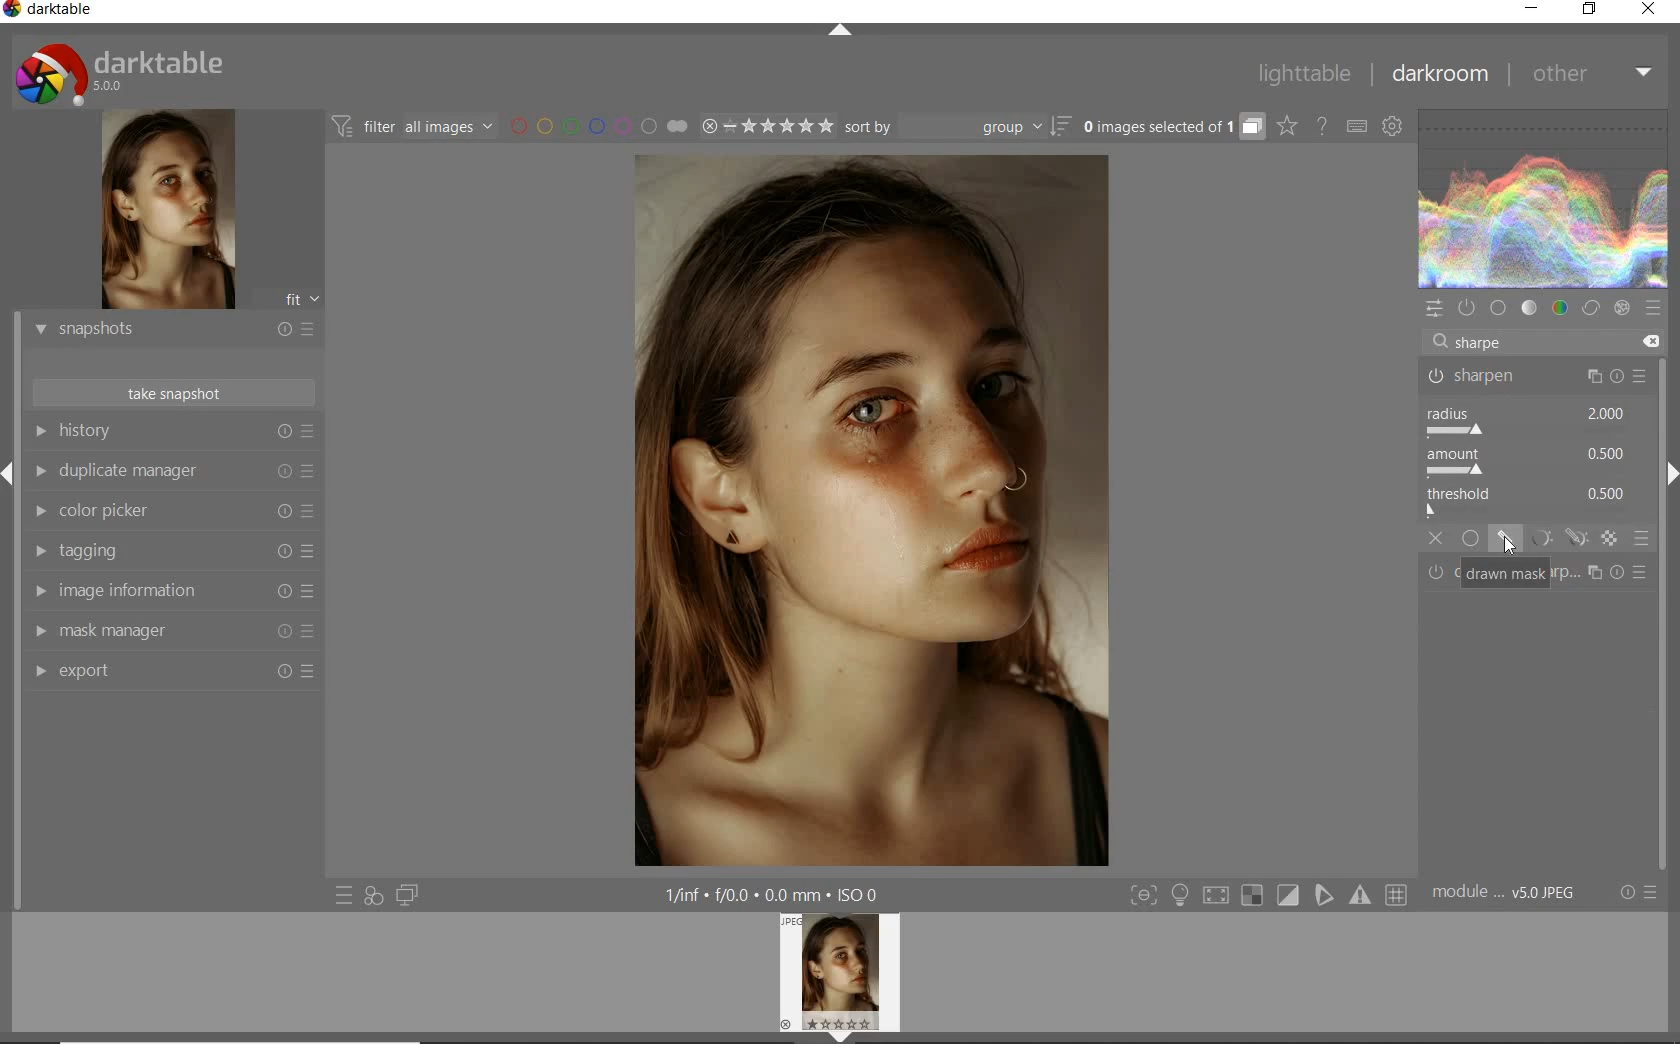  Describe the element at coordinates (173, 673) in the screenshot. I see `export` at that location.